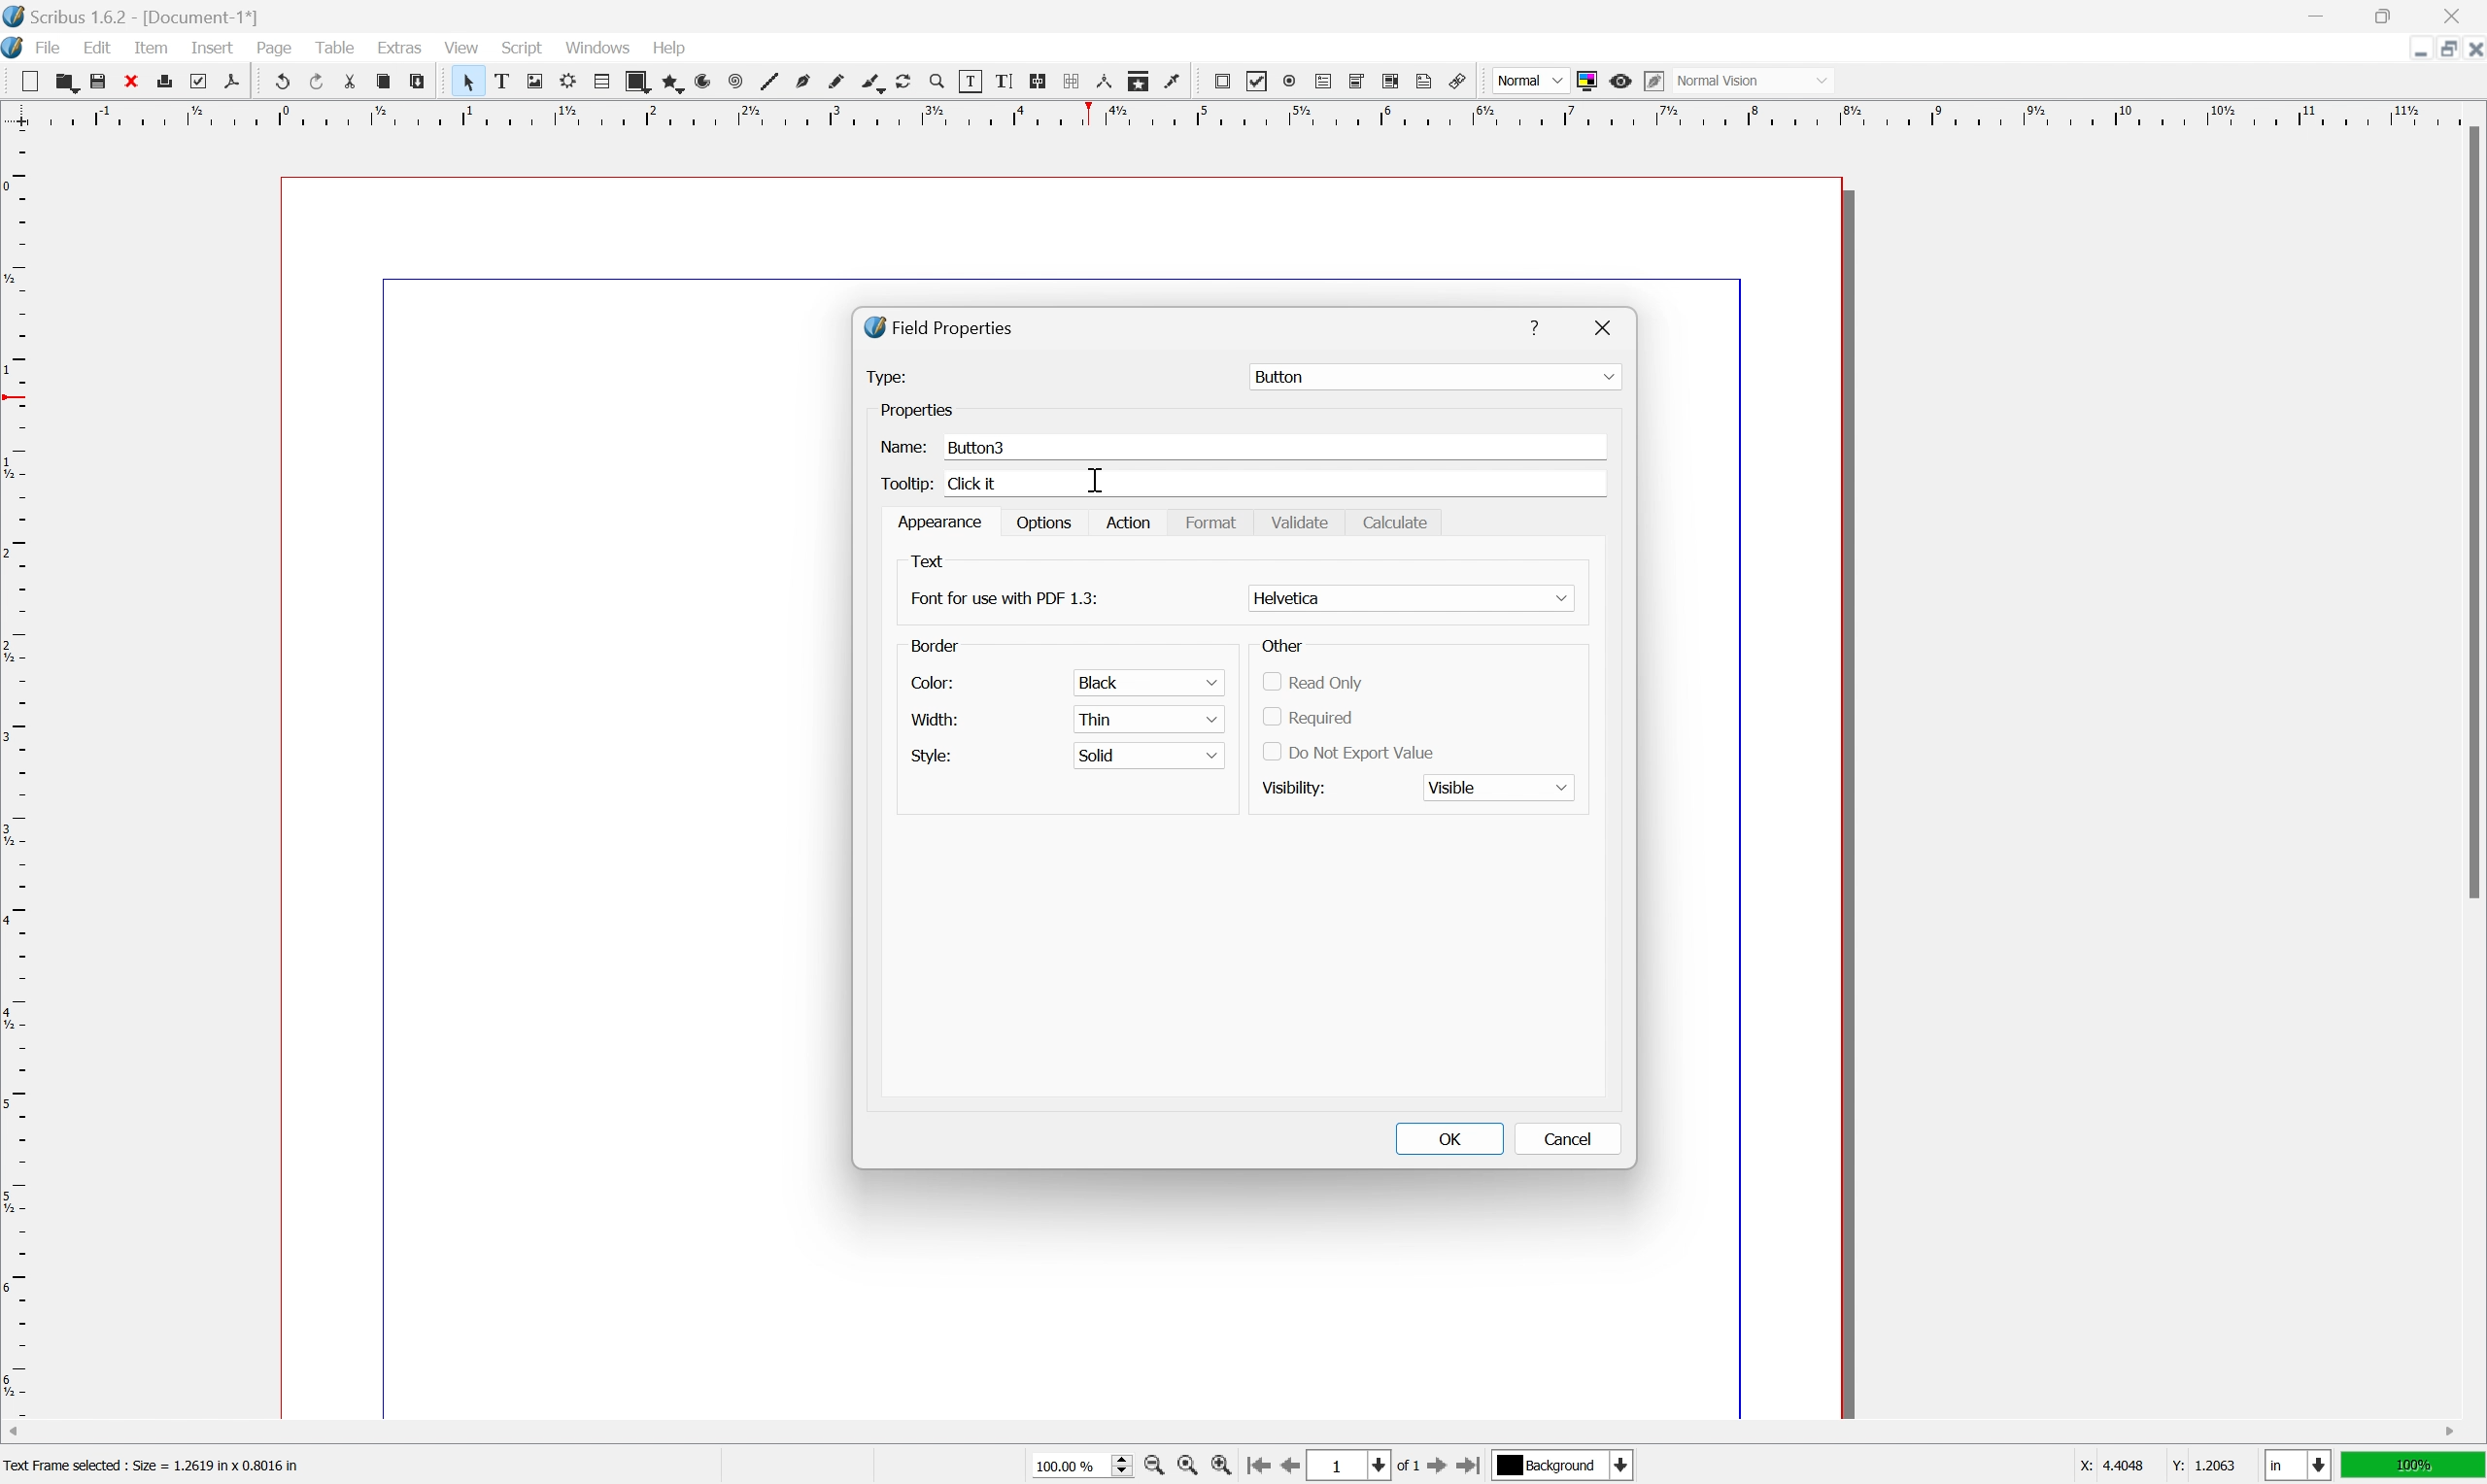  I want to click on required, so click(1307, 716).